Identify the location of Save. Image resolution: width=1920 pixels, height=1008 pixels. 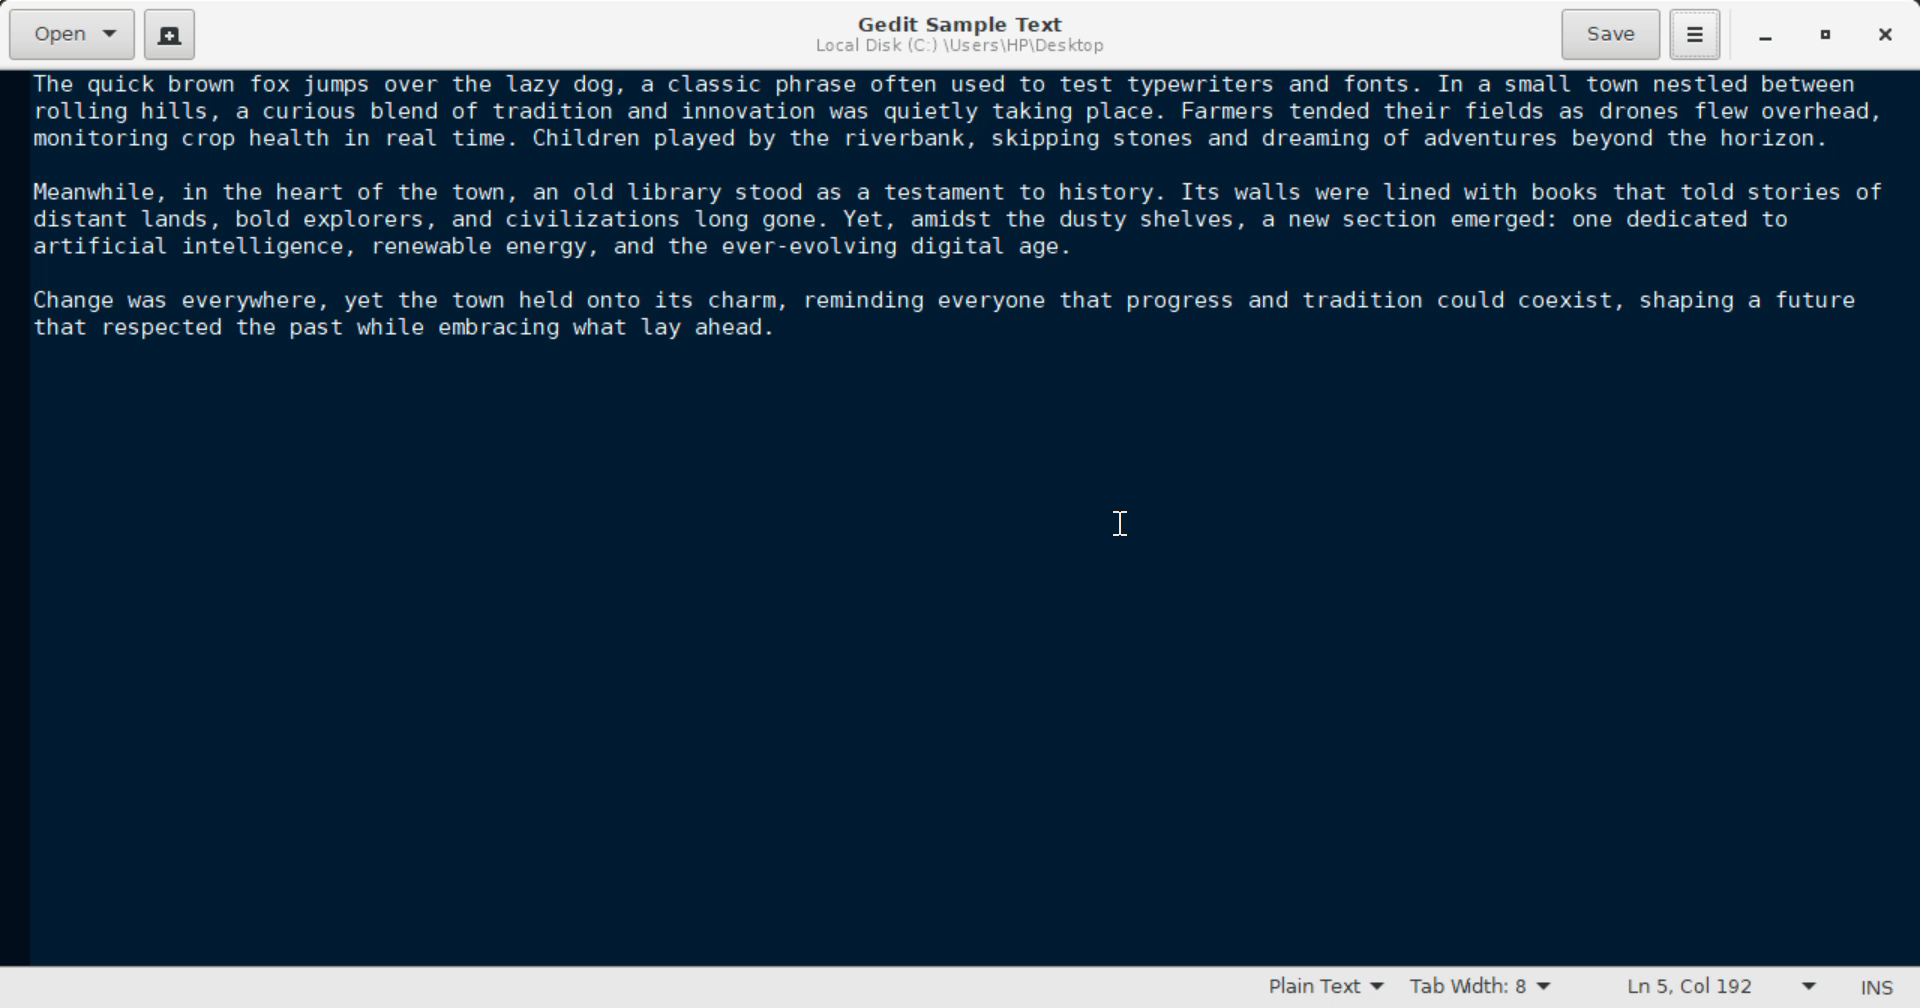
(1612, 32).